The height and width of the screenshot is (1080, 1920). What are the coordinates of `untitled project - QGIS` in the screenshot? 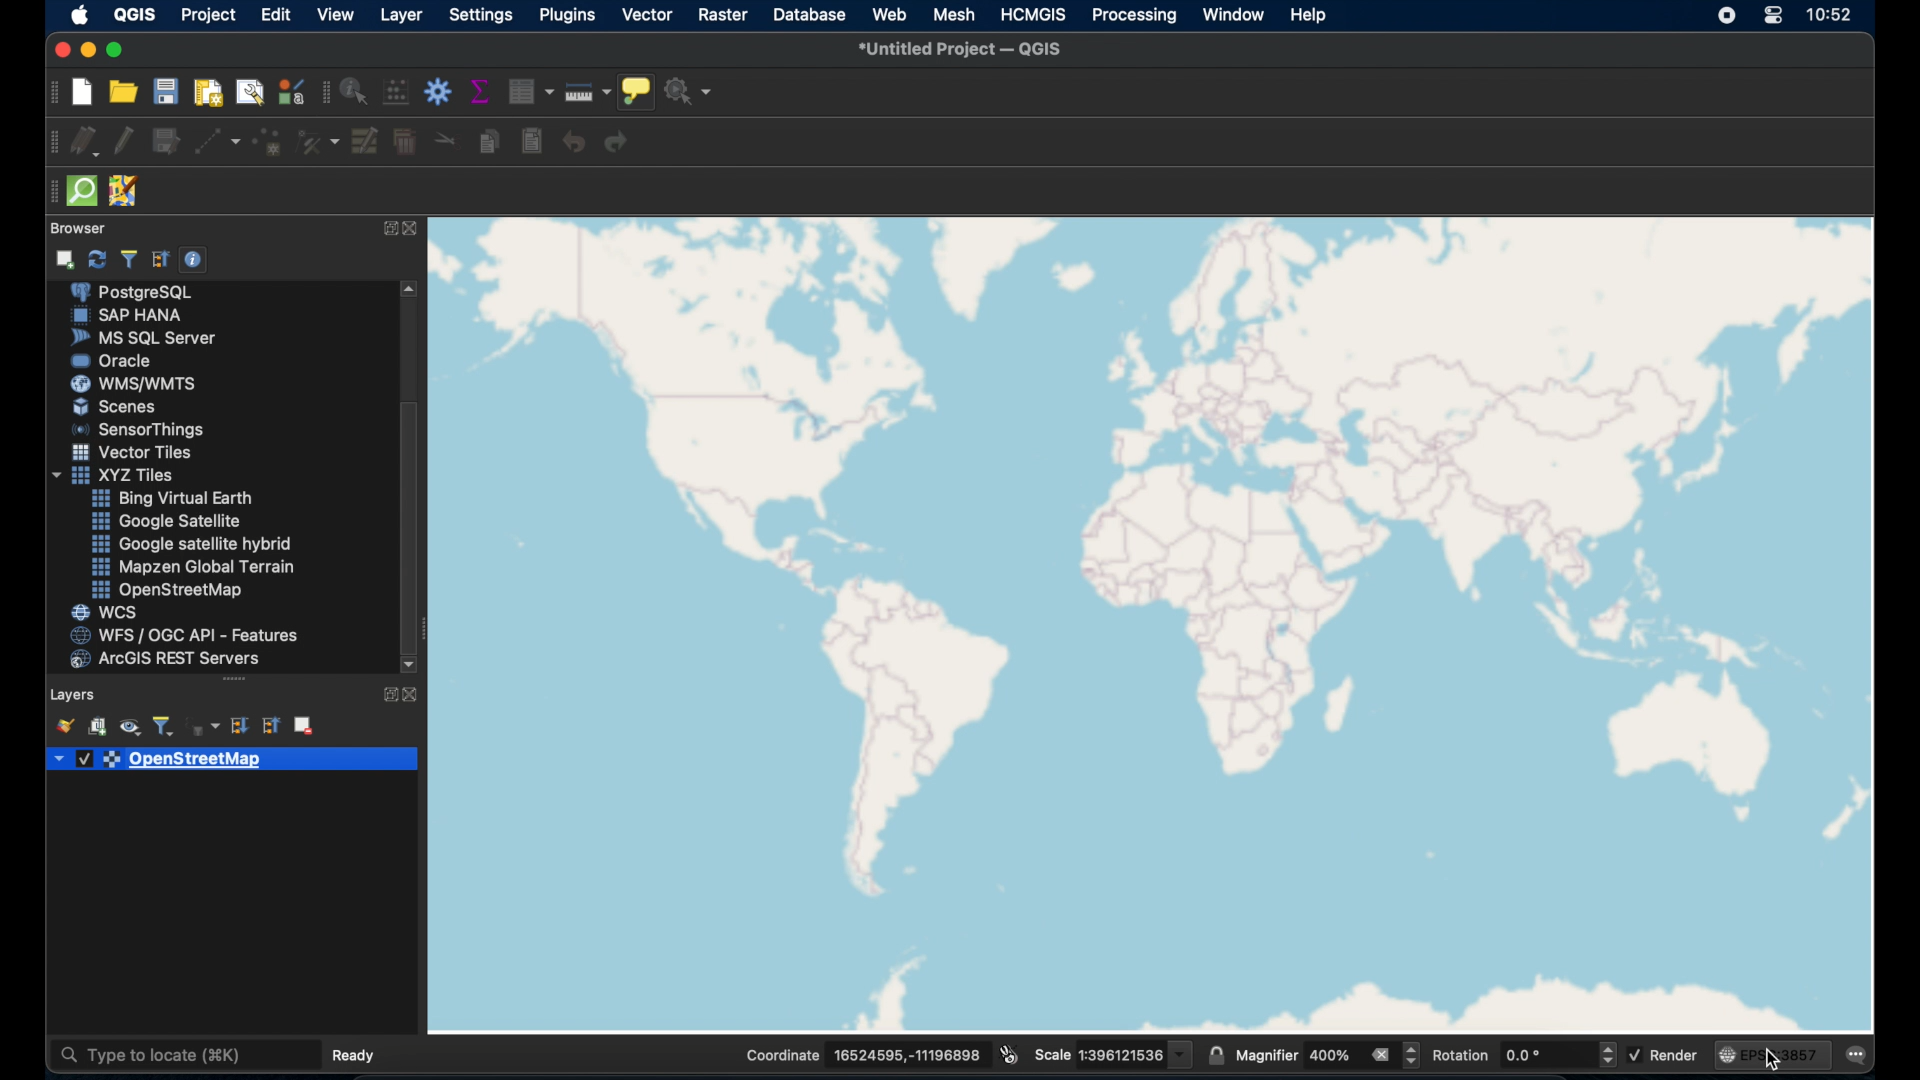 It's located at (963, 48).